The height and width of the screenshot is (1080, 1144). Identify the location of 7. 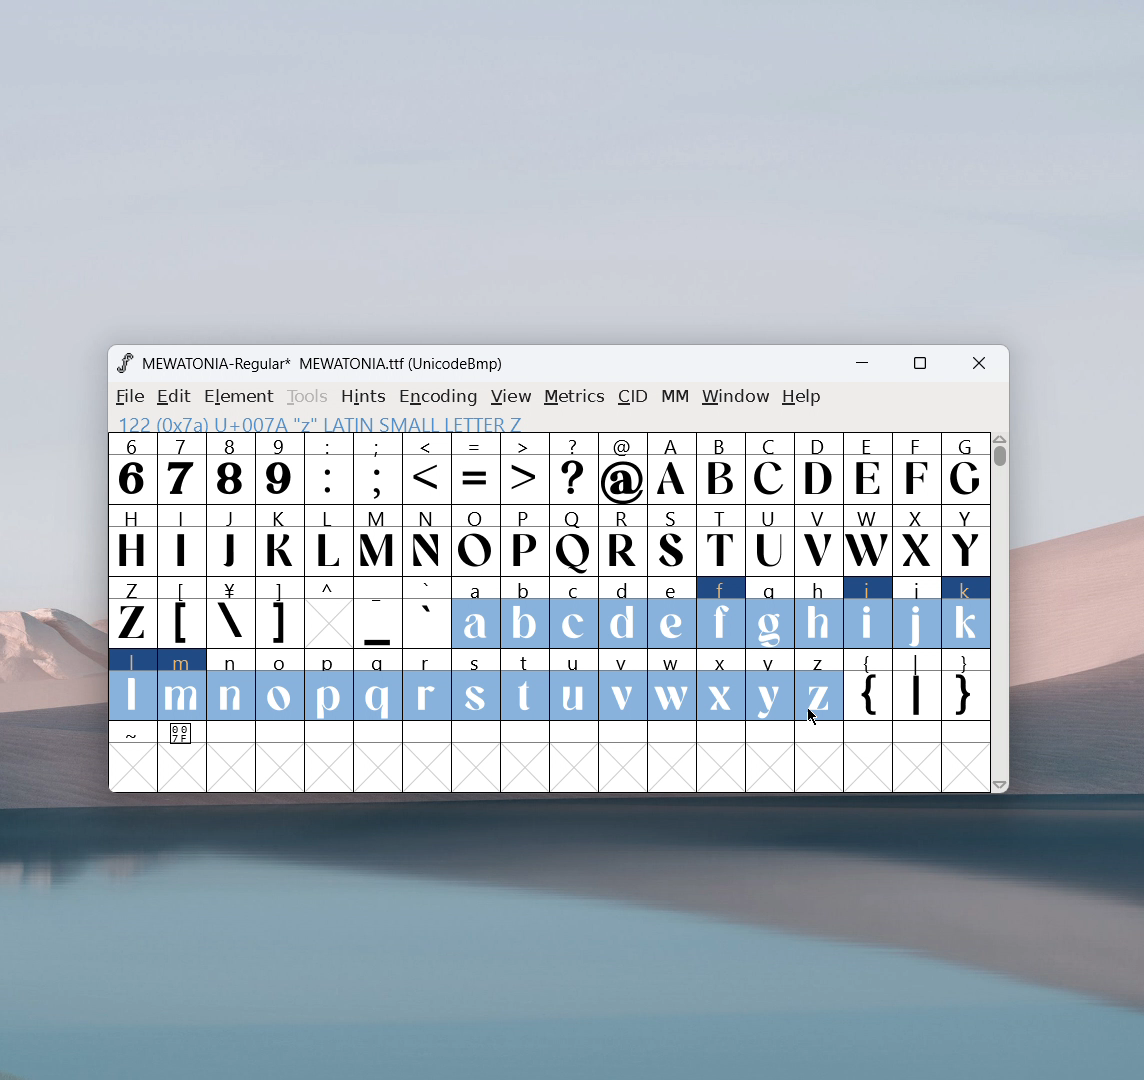
(180, 468).